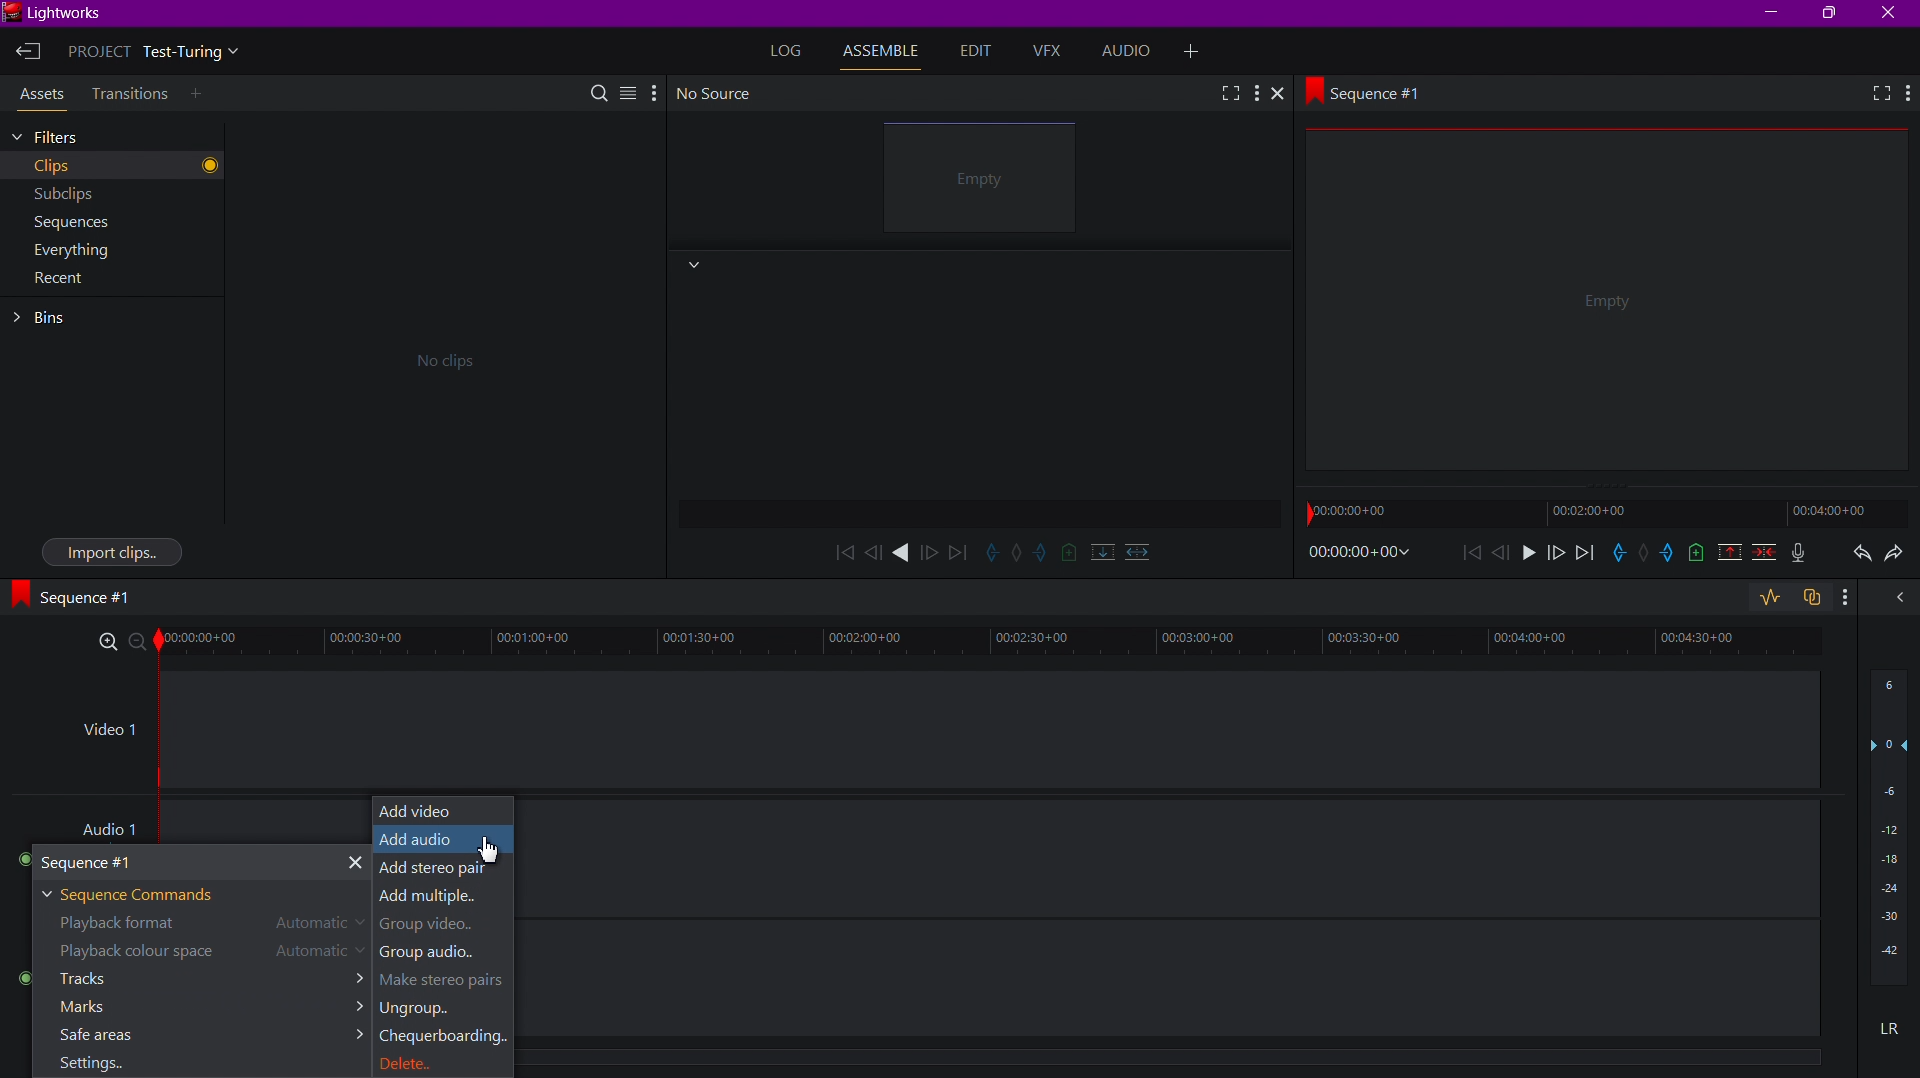 The height and width of the screenshot is (1078, 1920). What do you see at coordinates (28, 53) in the screenshot?
I see `Exit` at bounding box center [28, 53].